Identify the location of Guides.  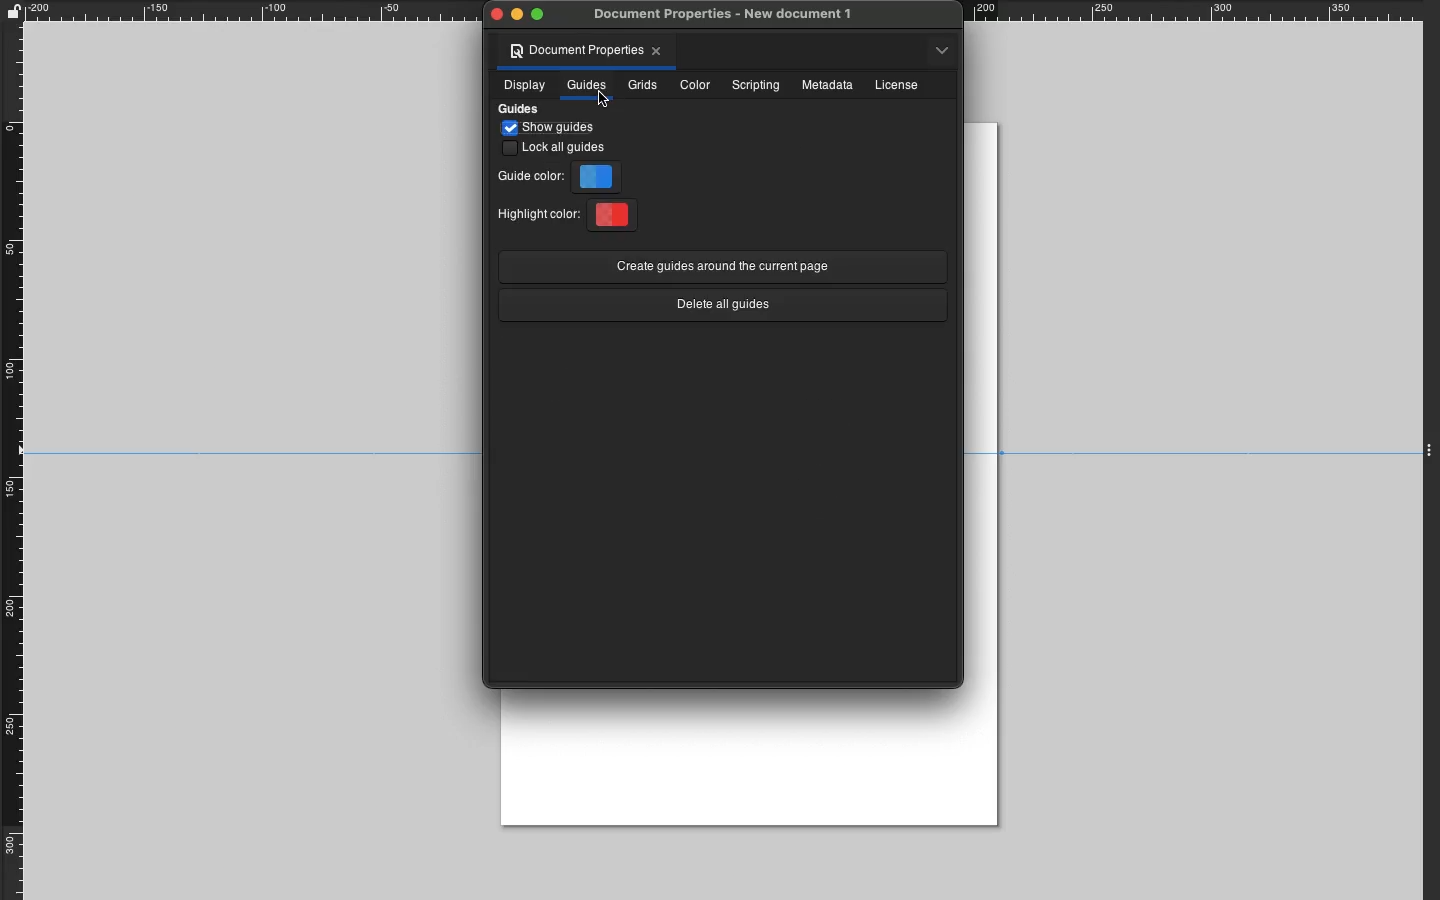
(586, 85).